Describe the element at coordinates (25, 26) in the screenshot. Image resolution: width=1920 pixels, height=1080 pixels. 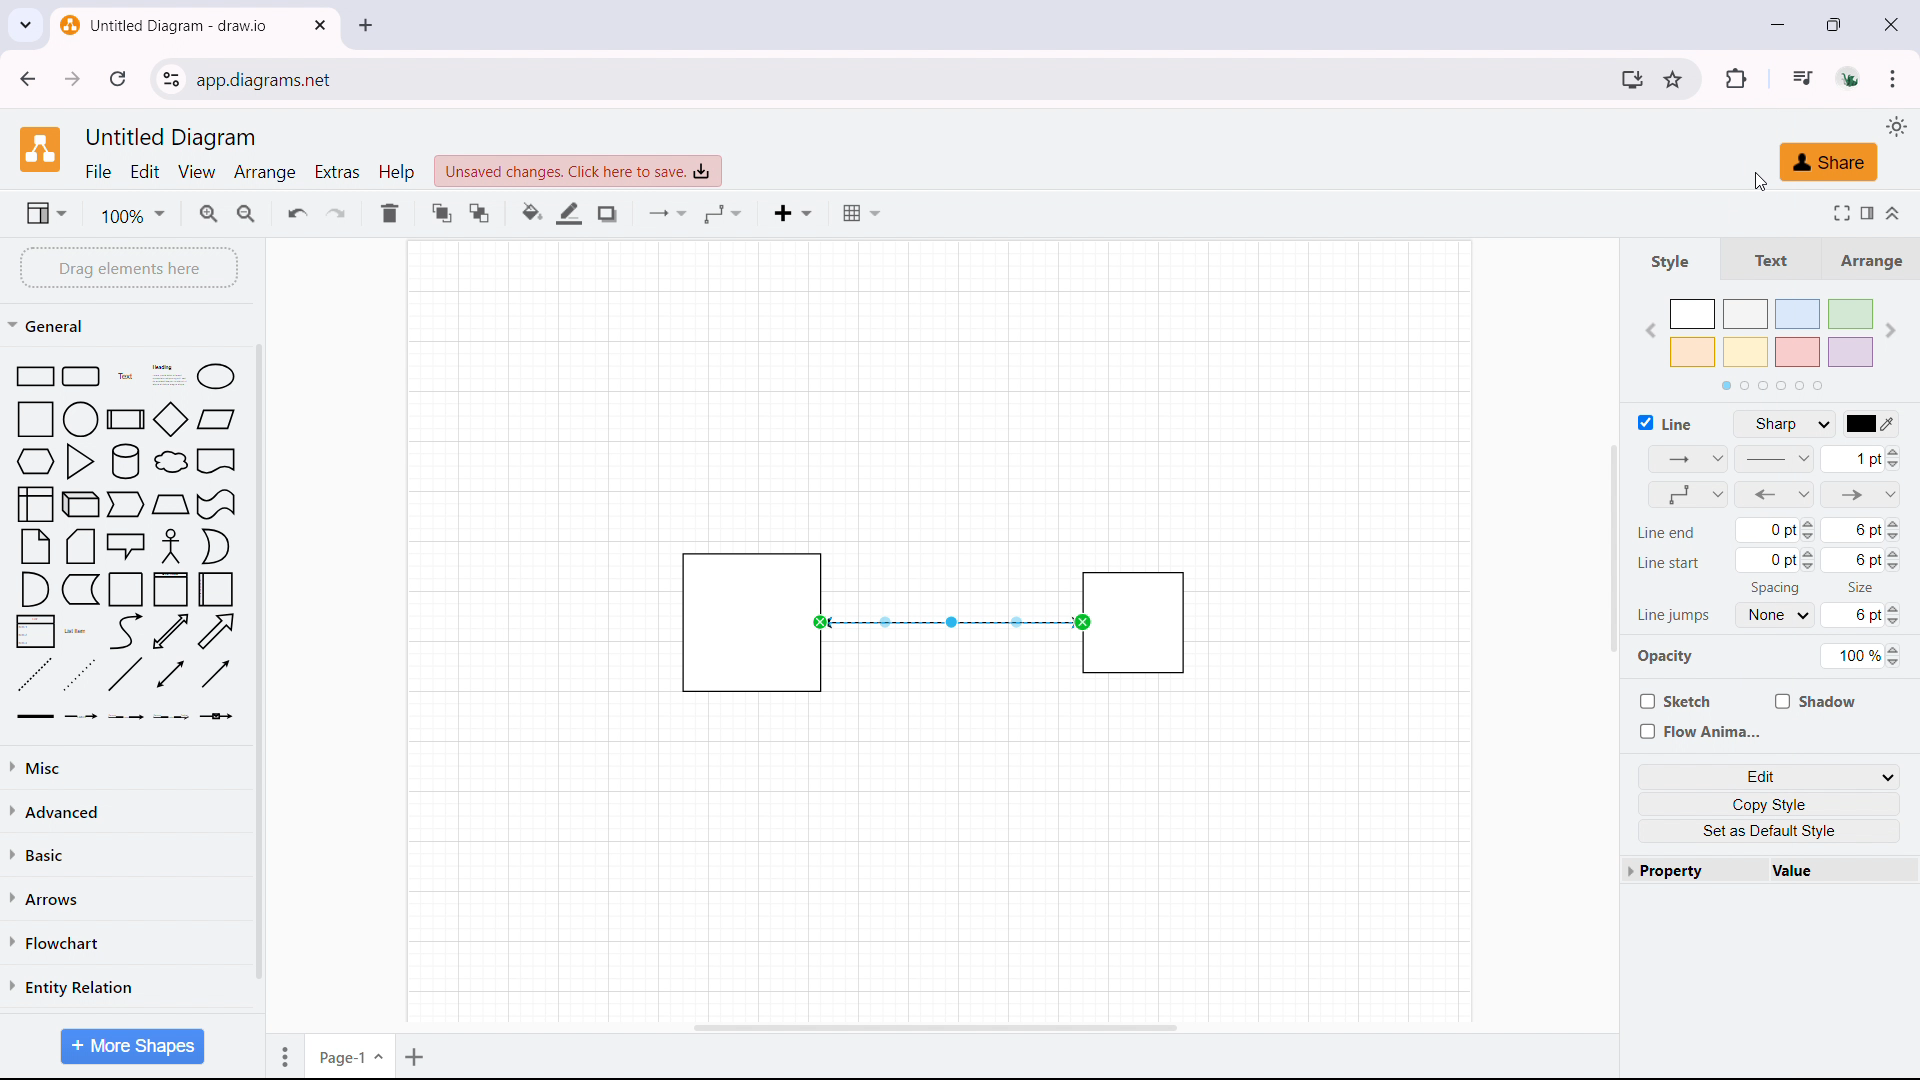
I see `search tabs` at that location.